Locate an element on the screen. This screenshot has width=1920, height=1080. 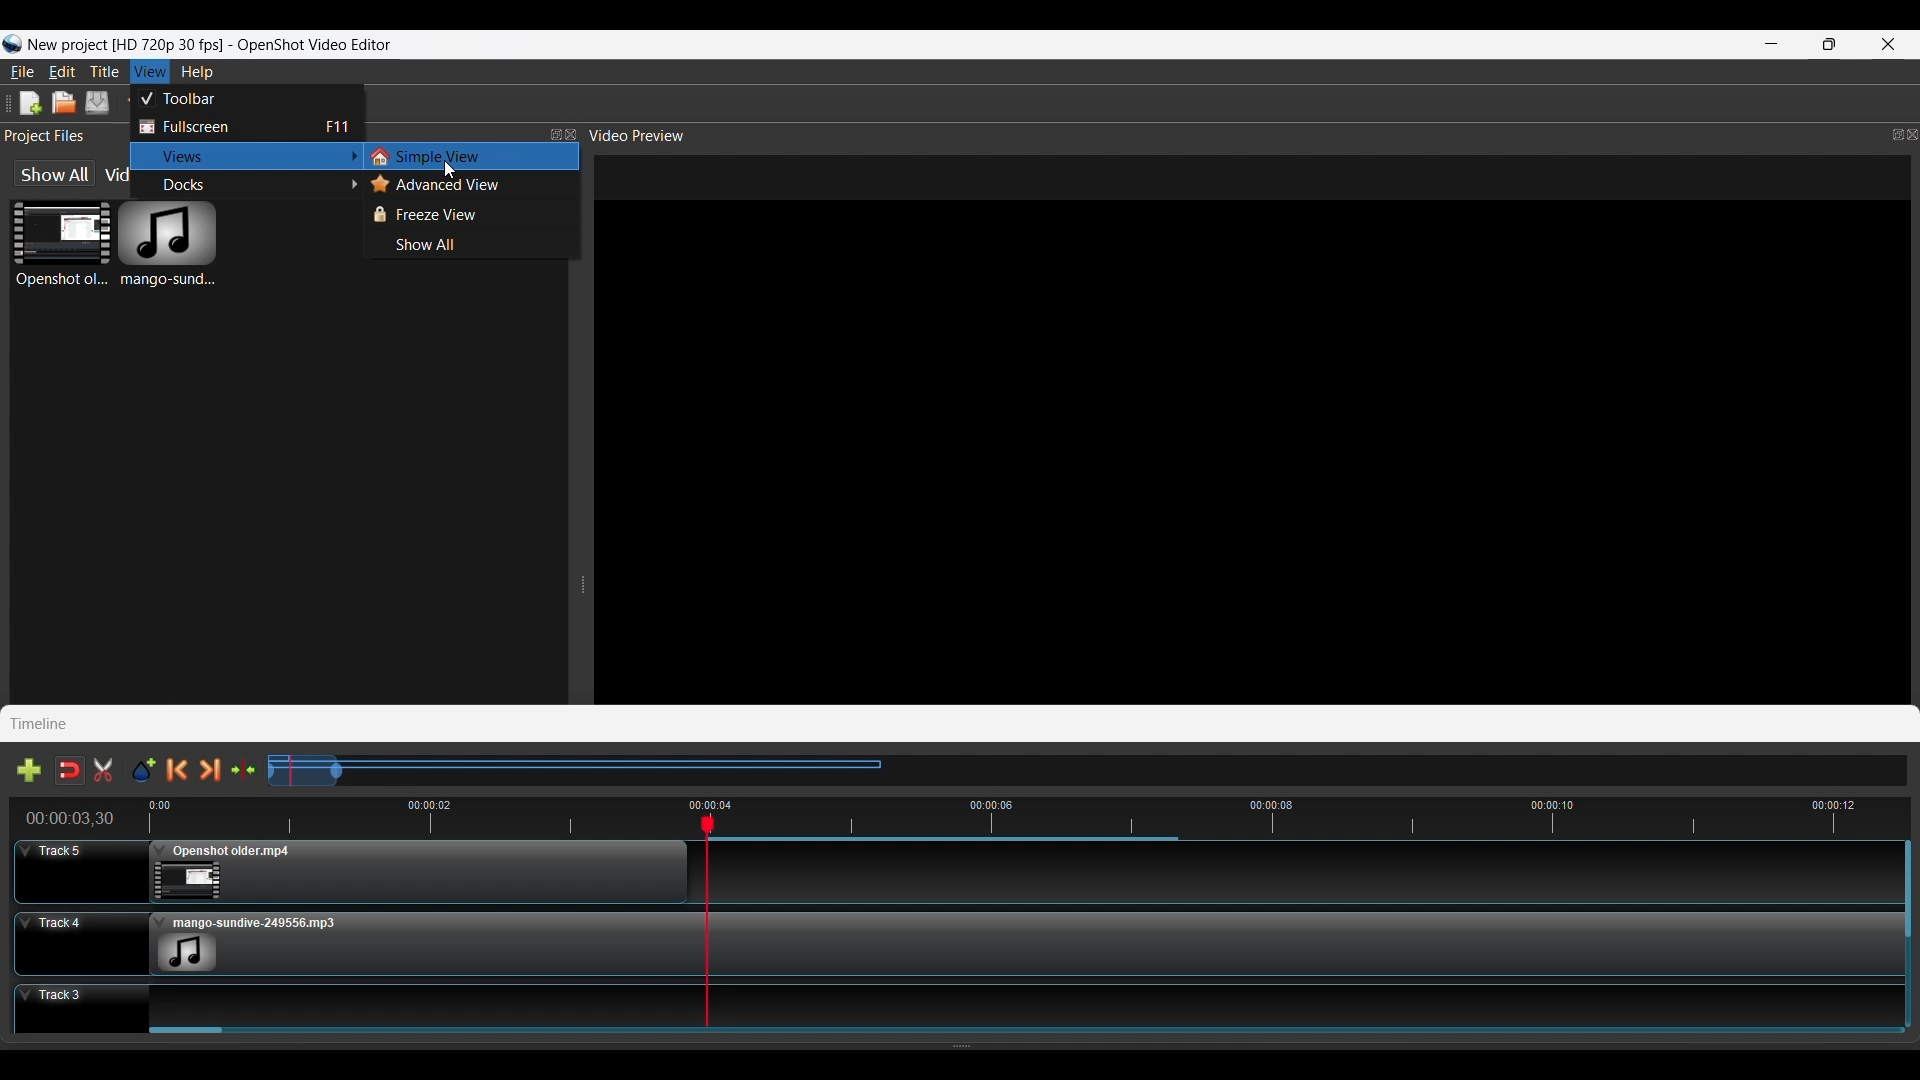
File is located at coordinates (23, 72).